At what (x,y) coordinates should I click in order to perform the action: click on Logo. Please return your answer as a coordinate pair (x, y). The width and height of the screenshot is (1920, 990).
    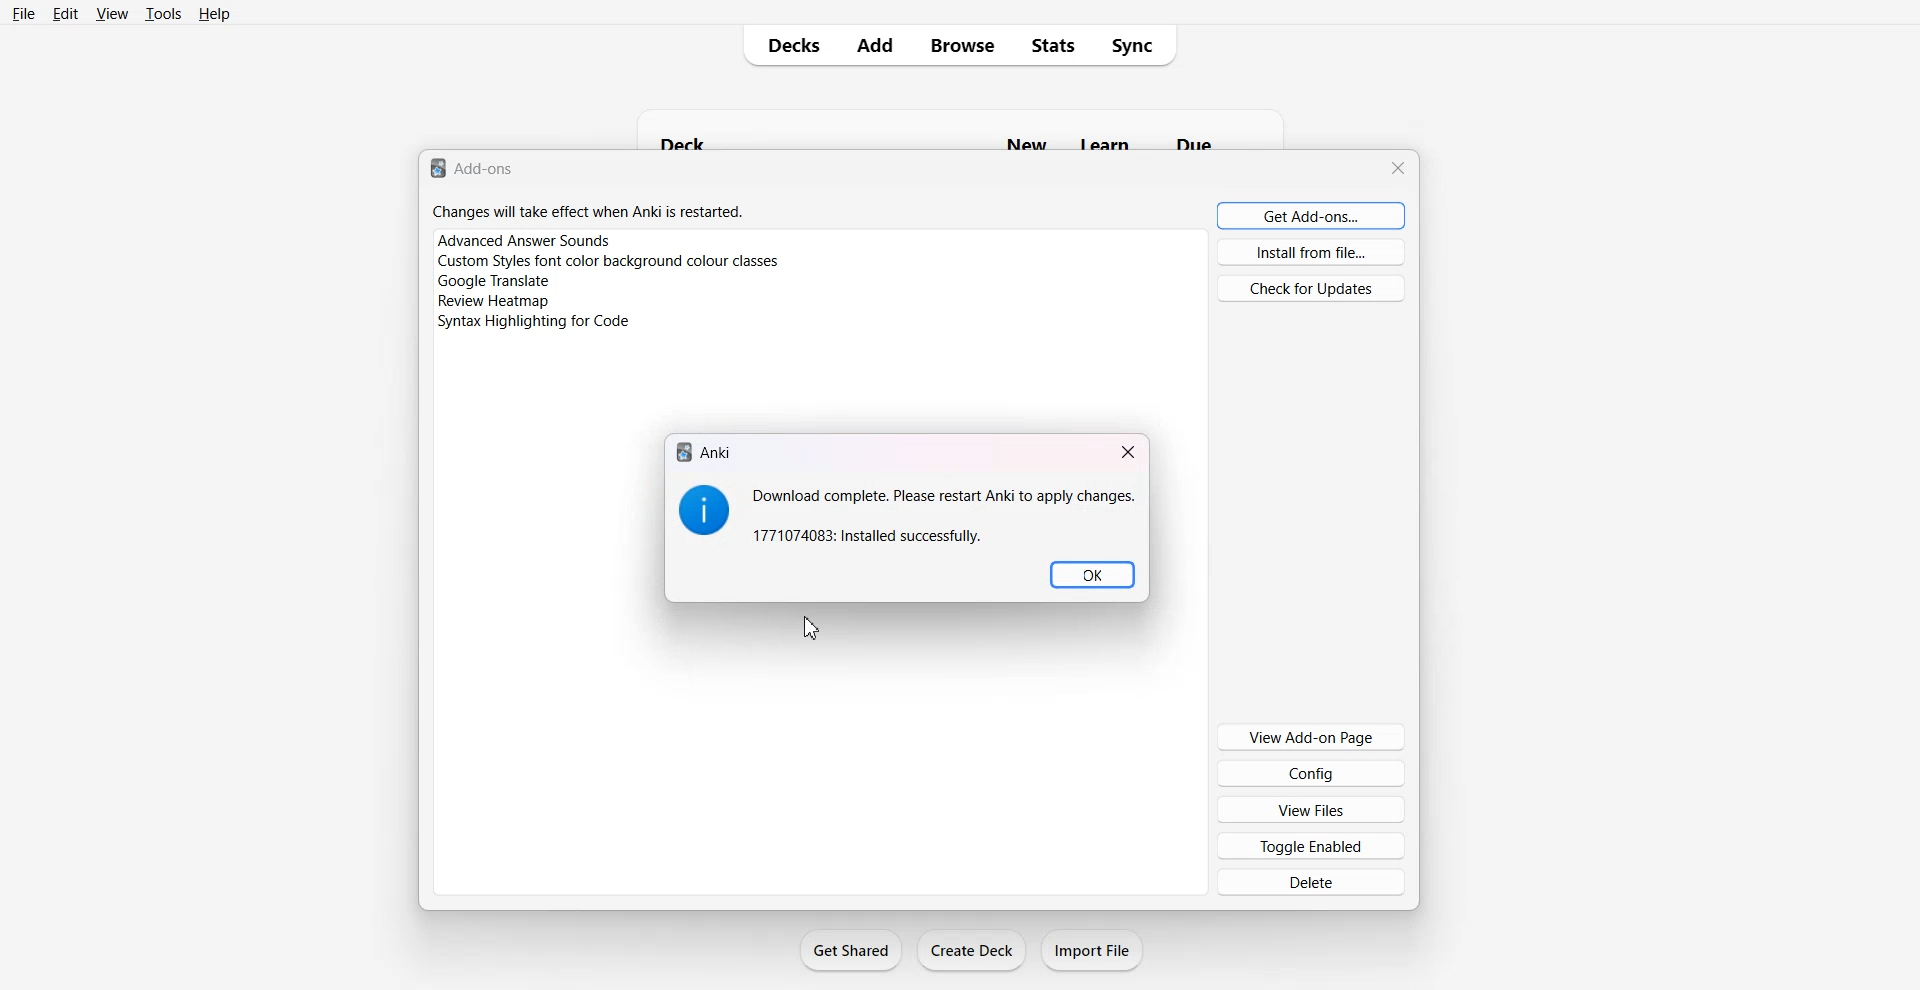
    Looking at the image, I should click on (704, 510).